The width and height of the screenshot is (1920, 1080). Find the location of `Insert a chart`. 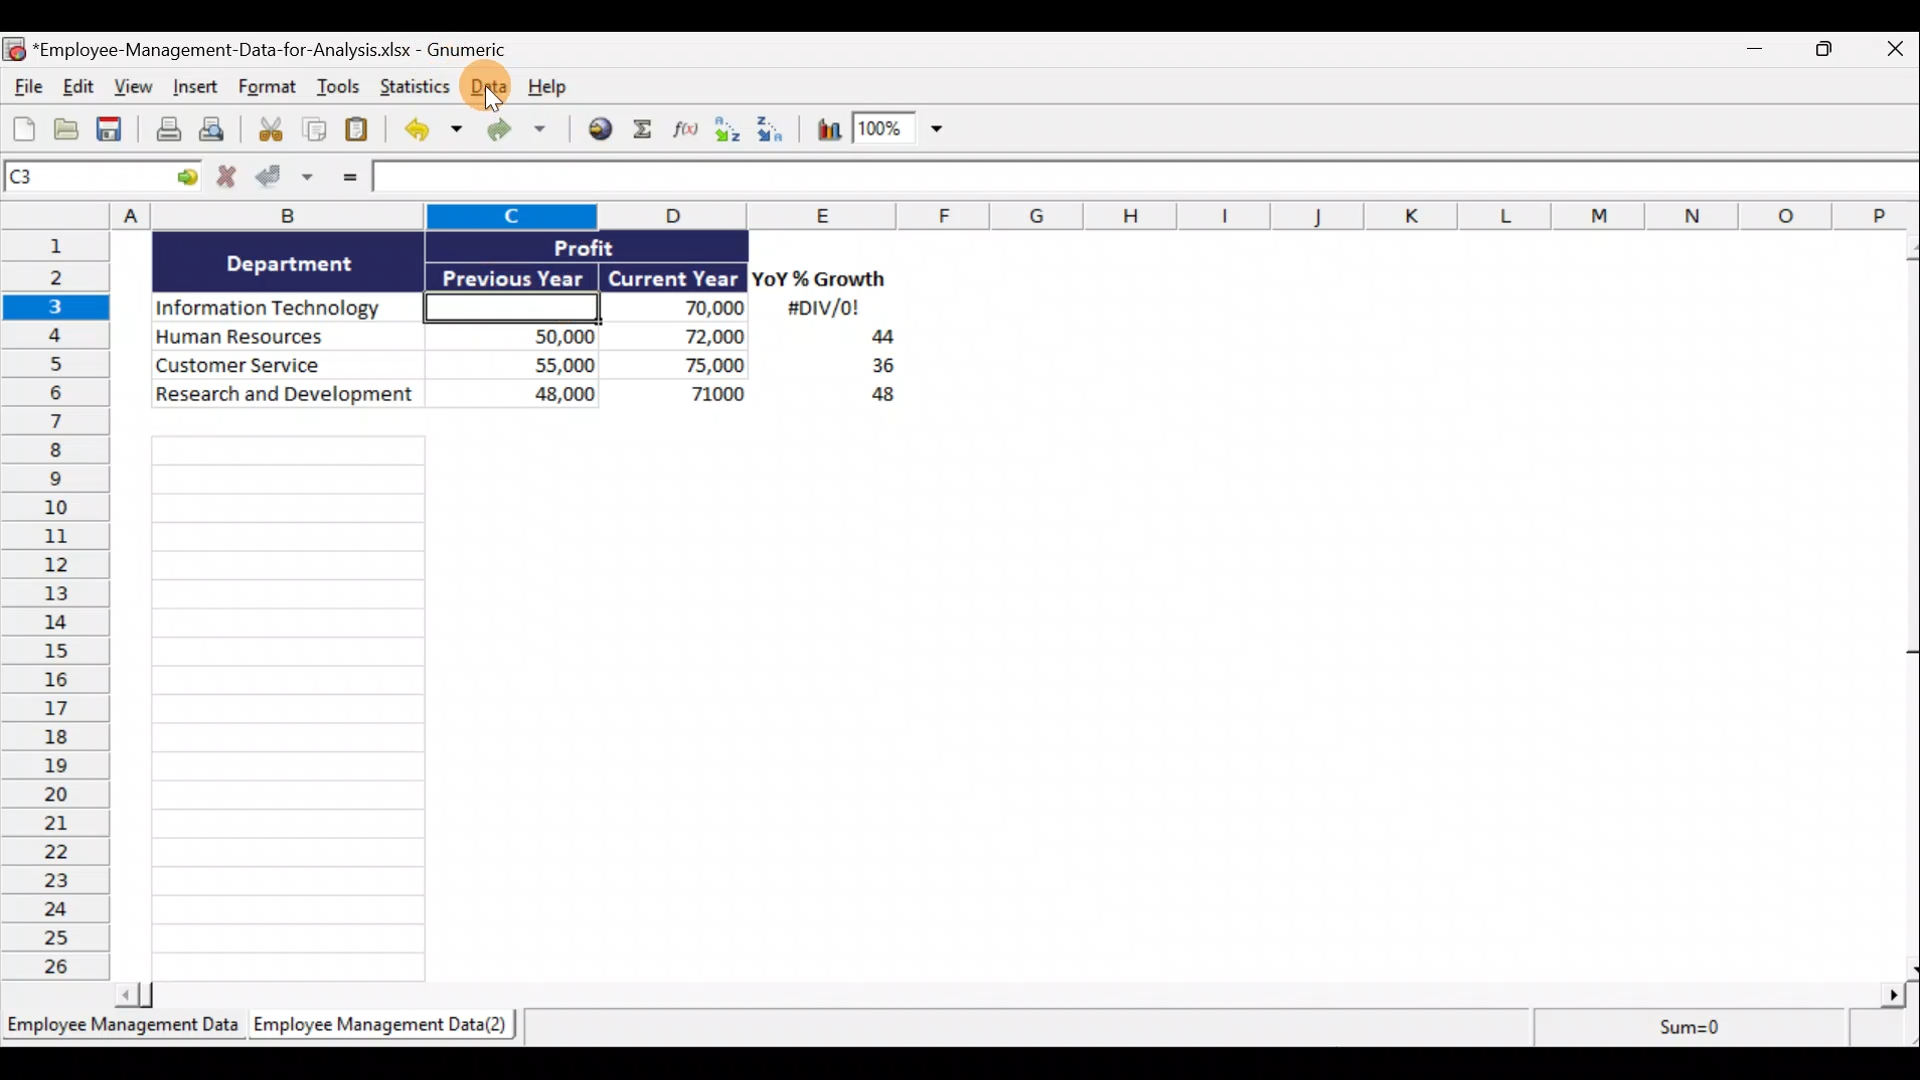

Insert a chart is located at coordinates (820, 128).